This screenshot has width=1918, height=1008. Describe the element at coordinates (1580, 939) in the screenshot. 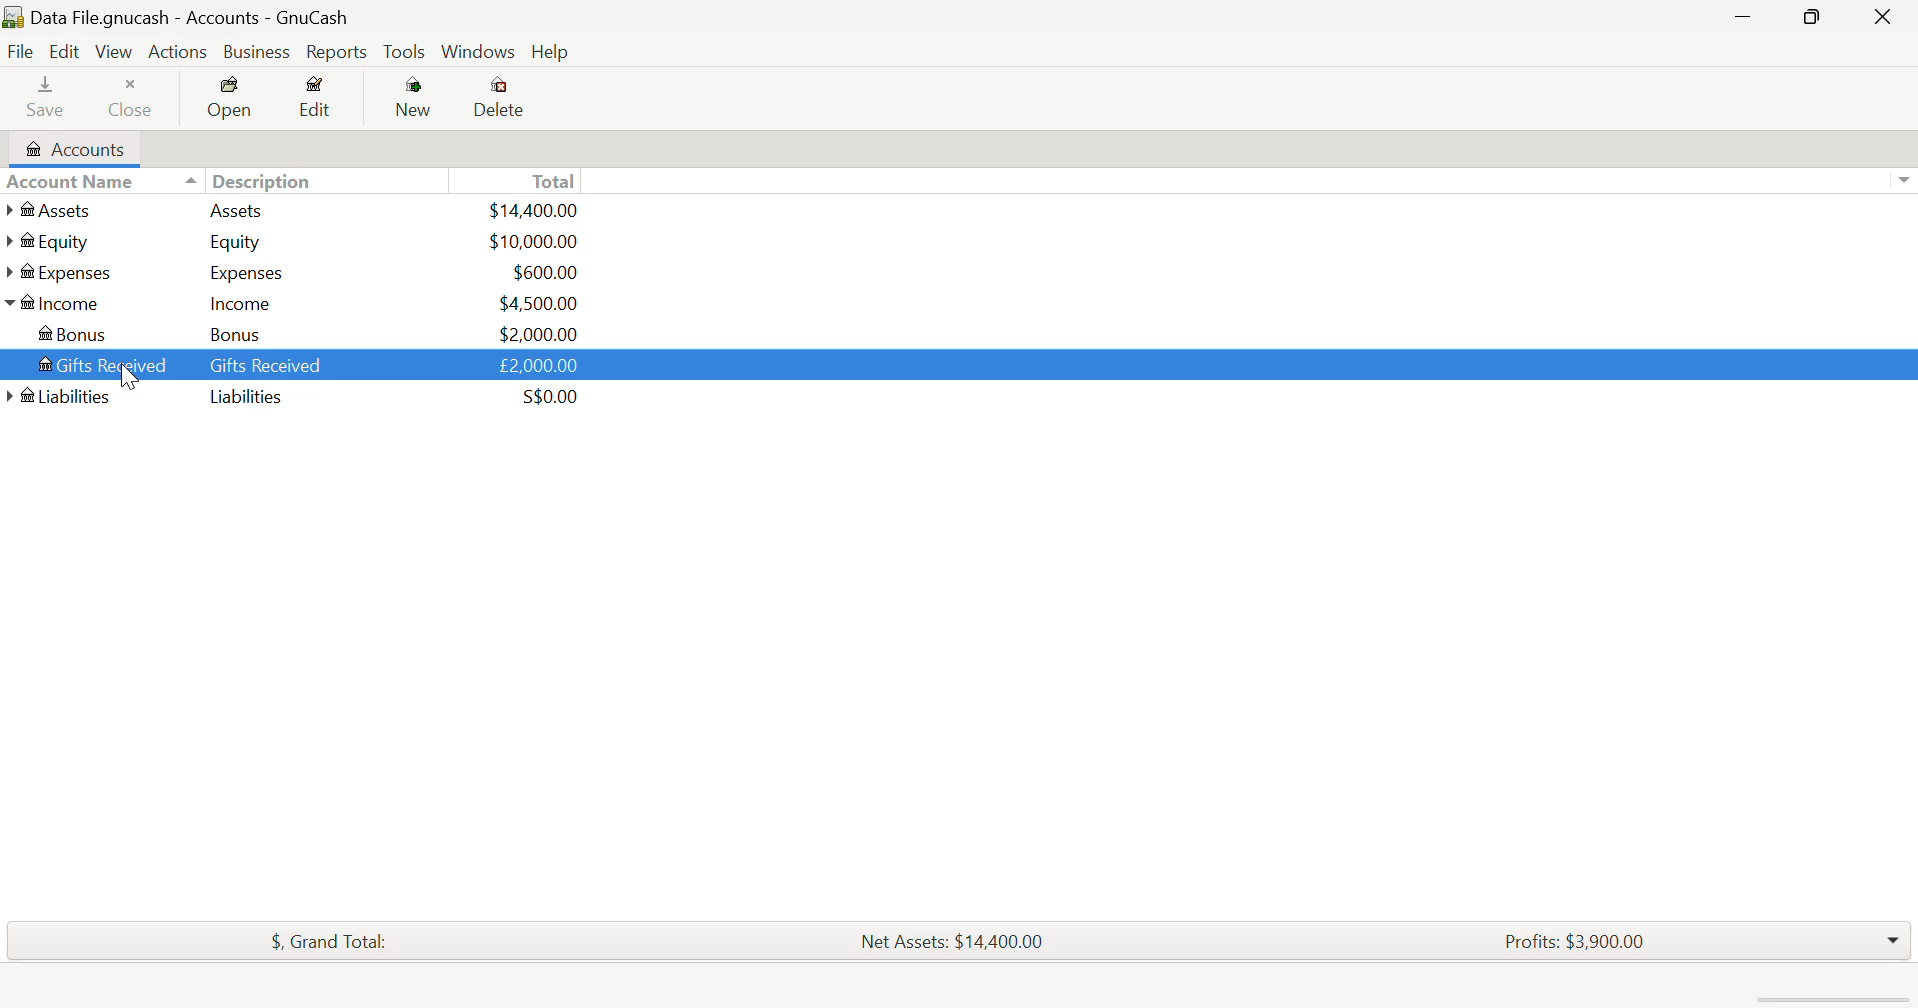

I see `Profits` at that location.